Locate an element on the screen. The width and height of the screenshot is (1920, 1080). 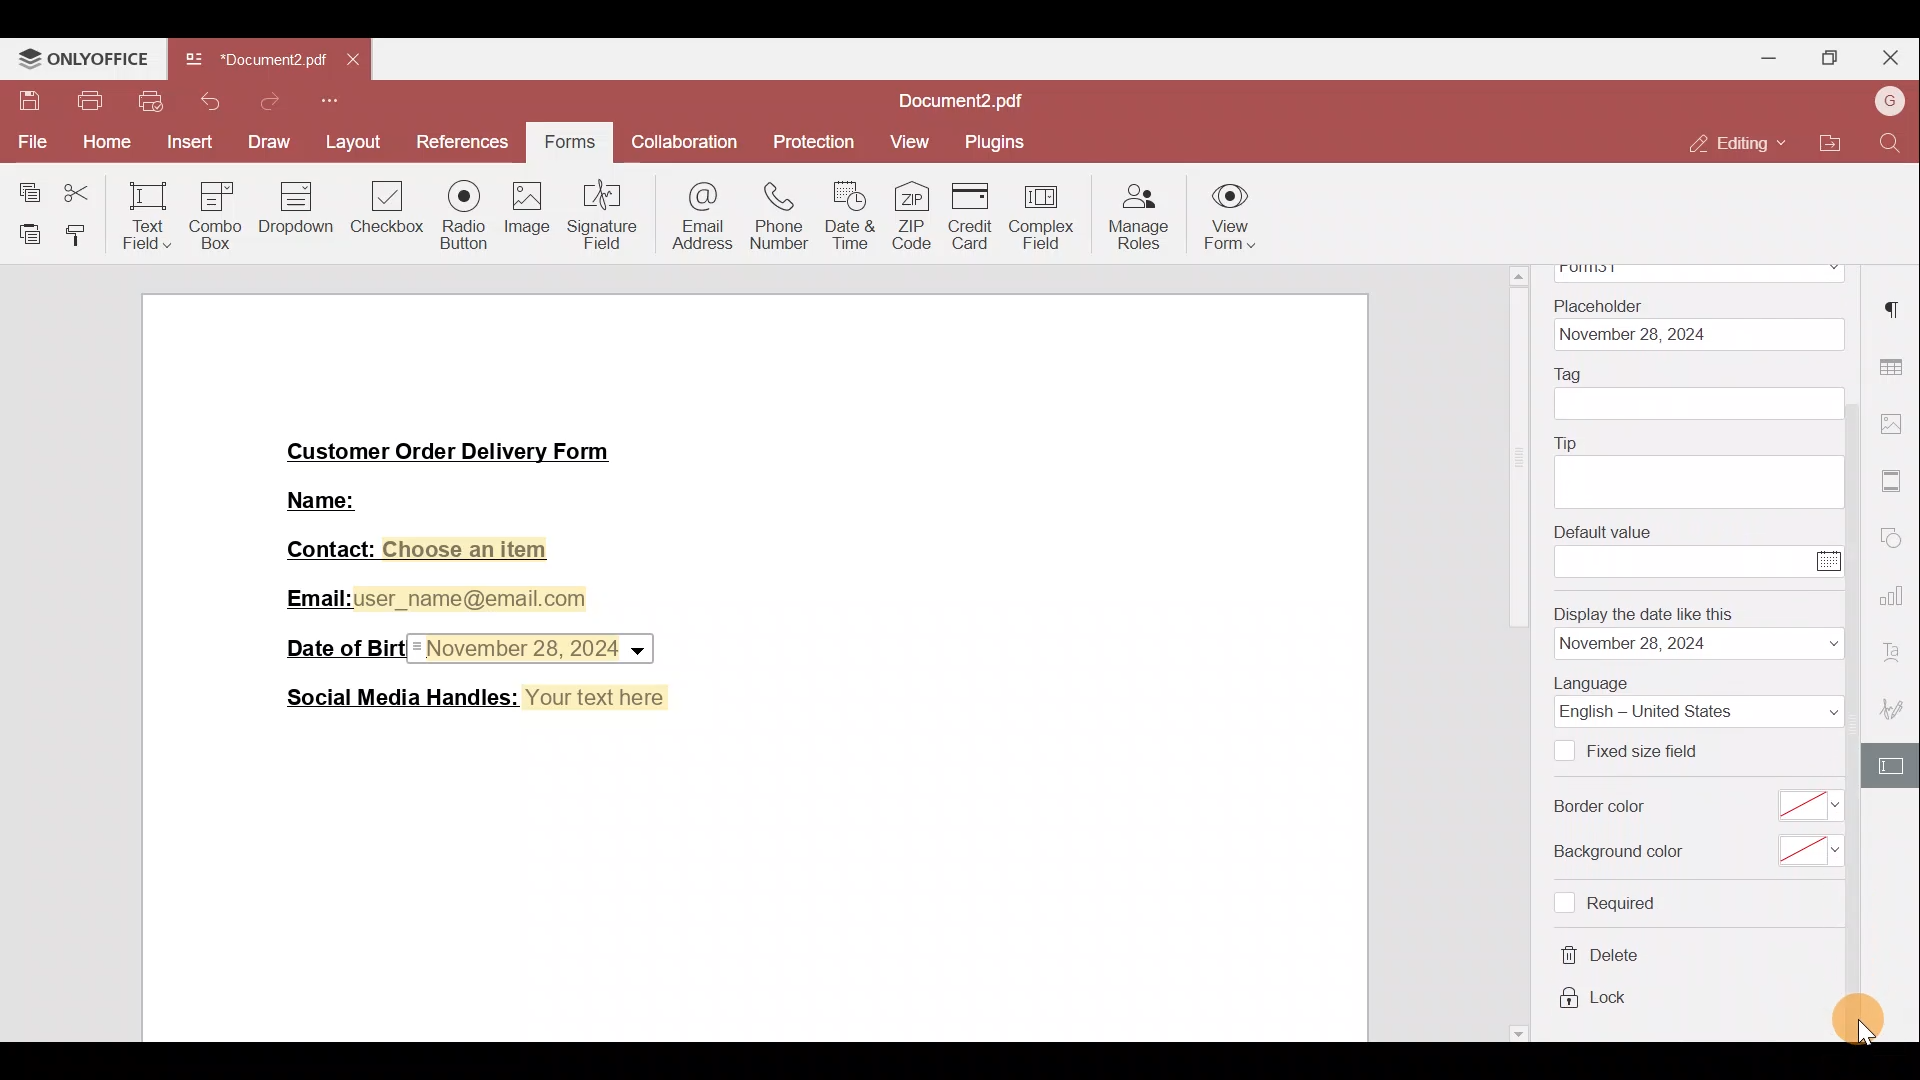
Form settings is located at coordinates (1895, 769).